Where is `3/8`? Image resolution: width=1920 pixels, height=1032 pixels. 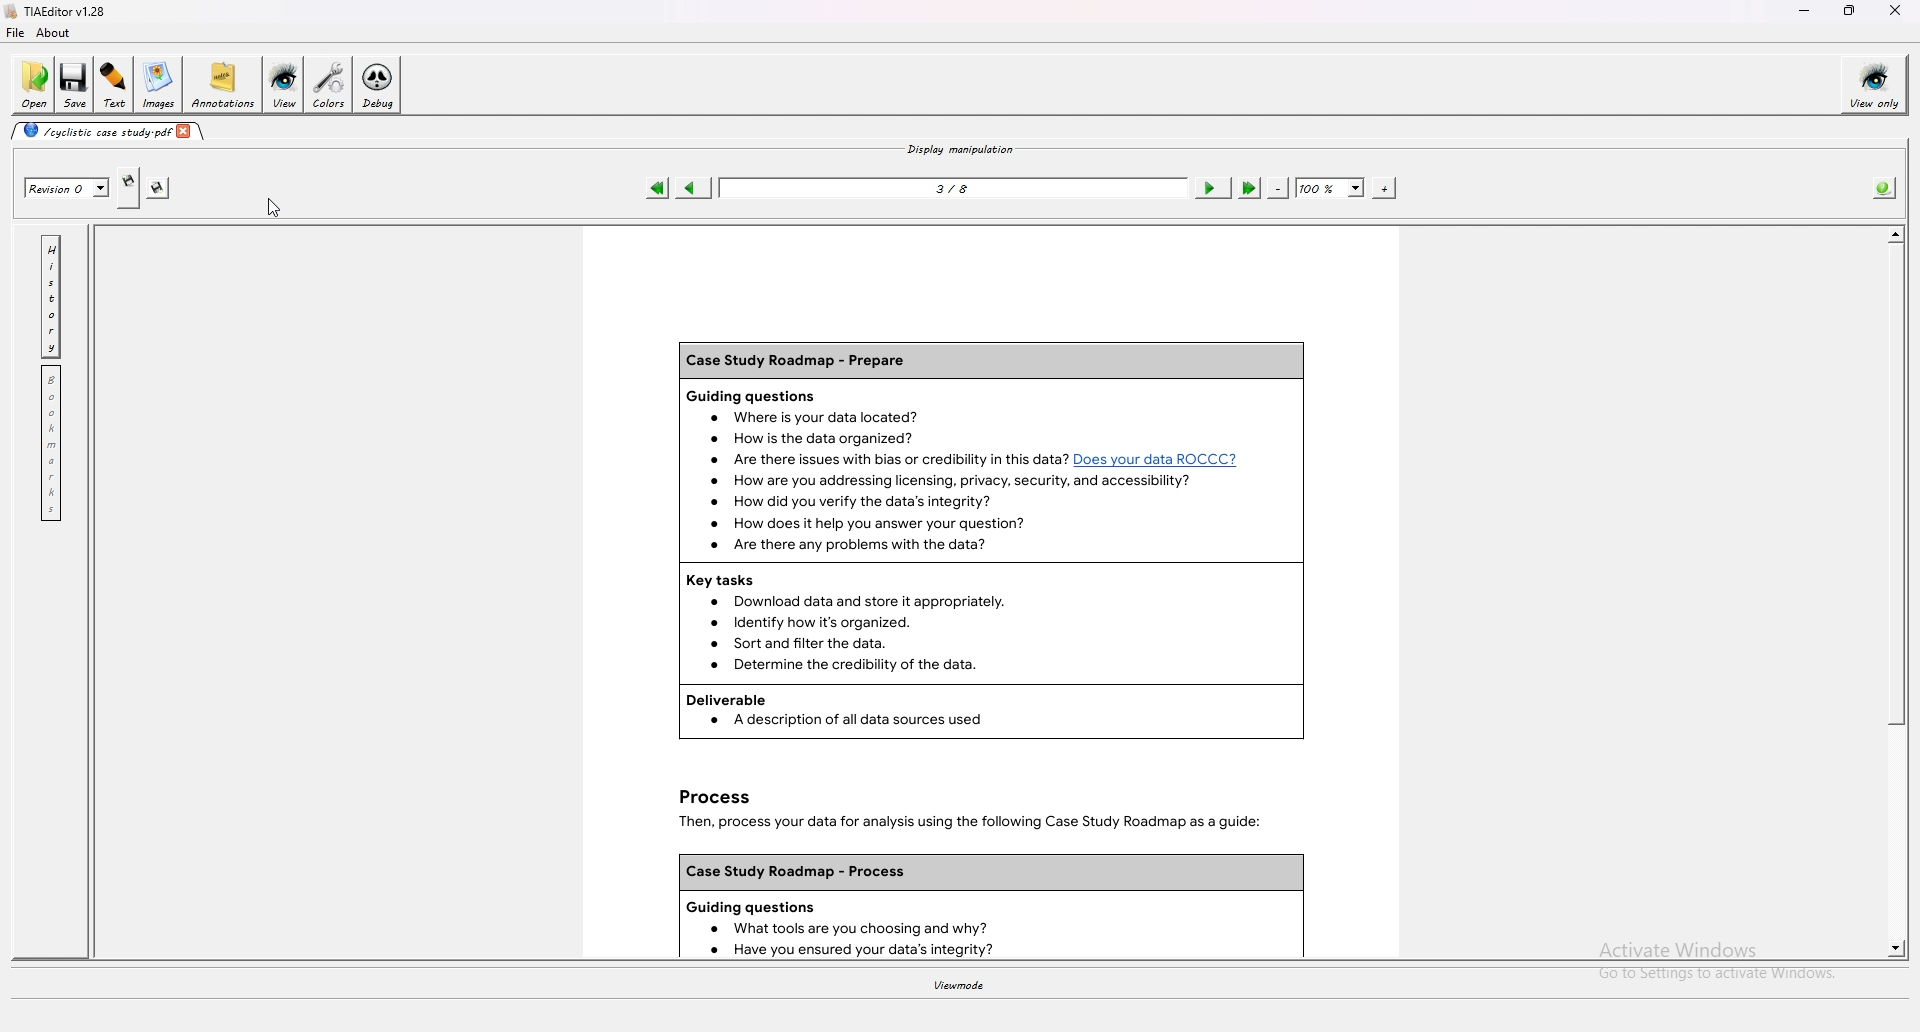 3/8 is located at coordinates (954, 187).